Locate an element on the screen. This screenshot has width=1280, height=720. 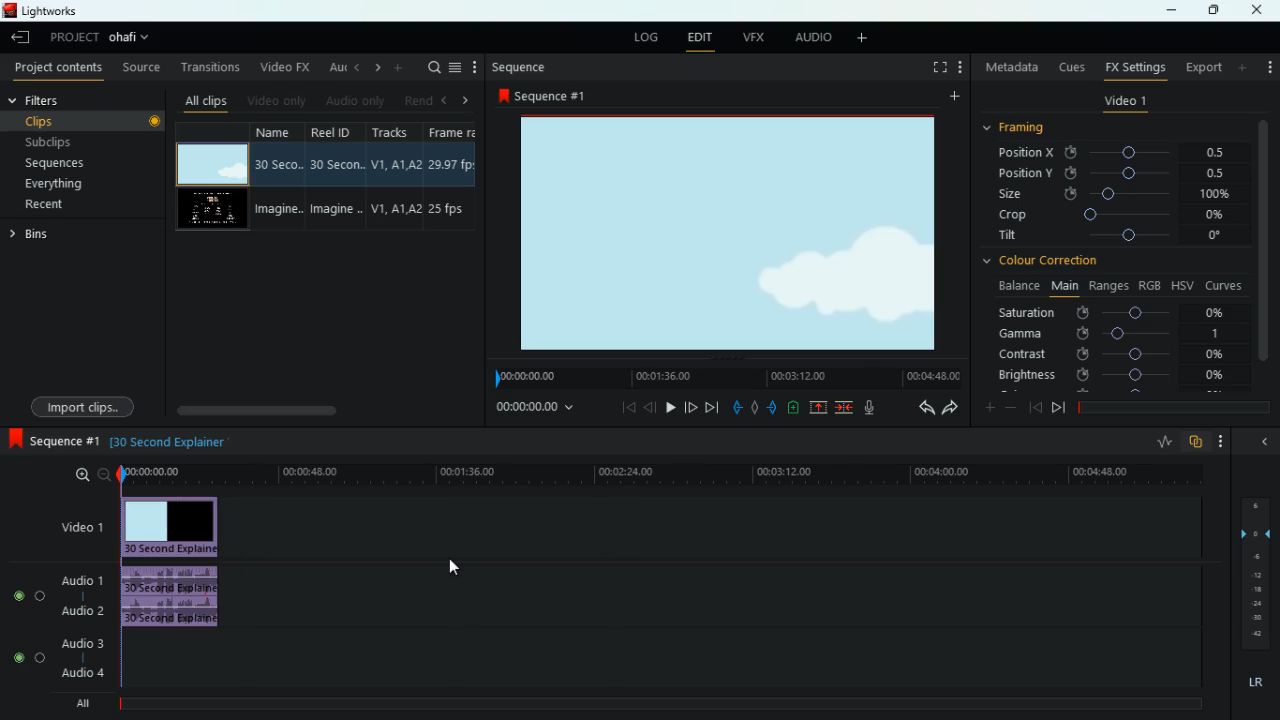
rend is located at coordinates (414, 100).